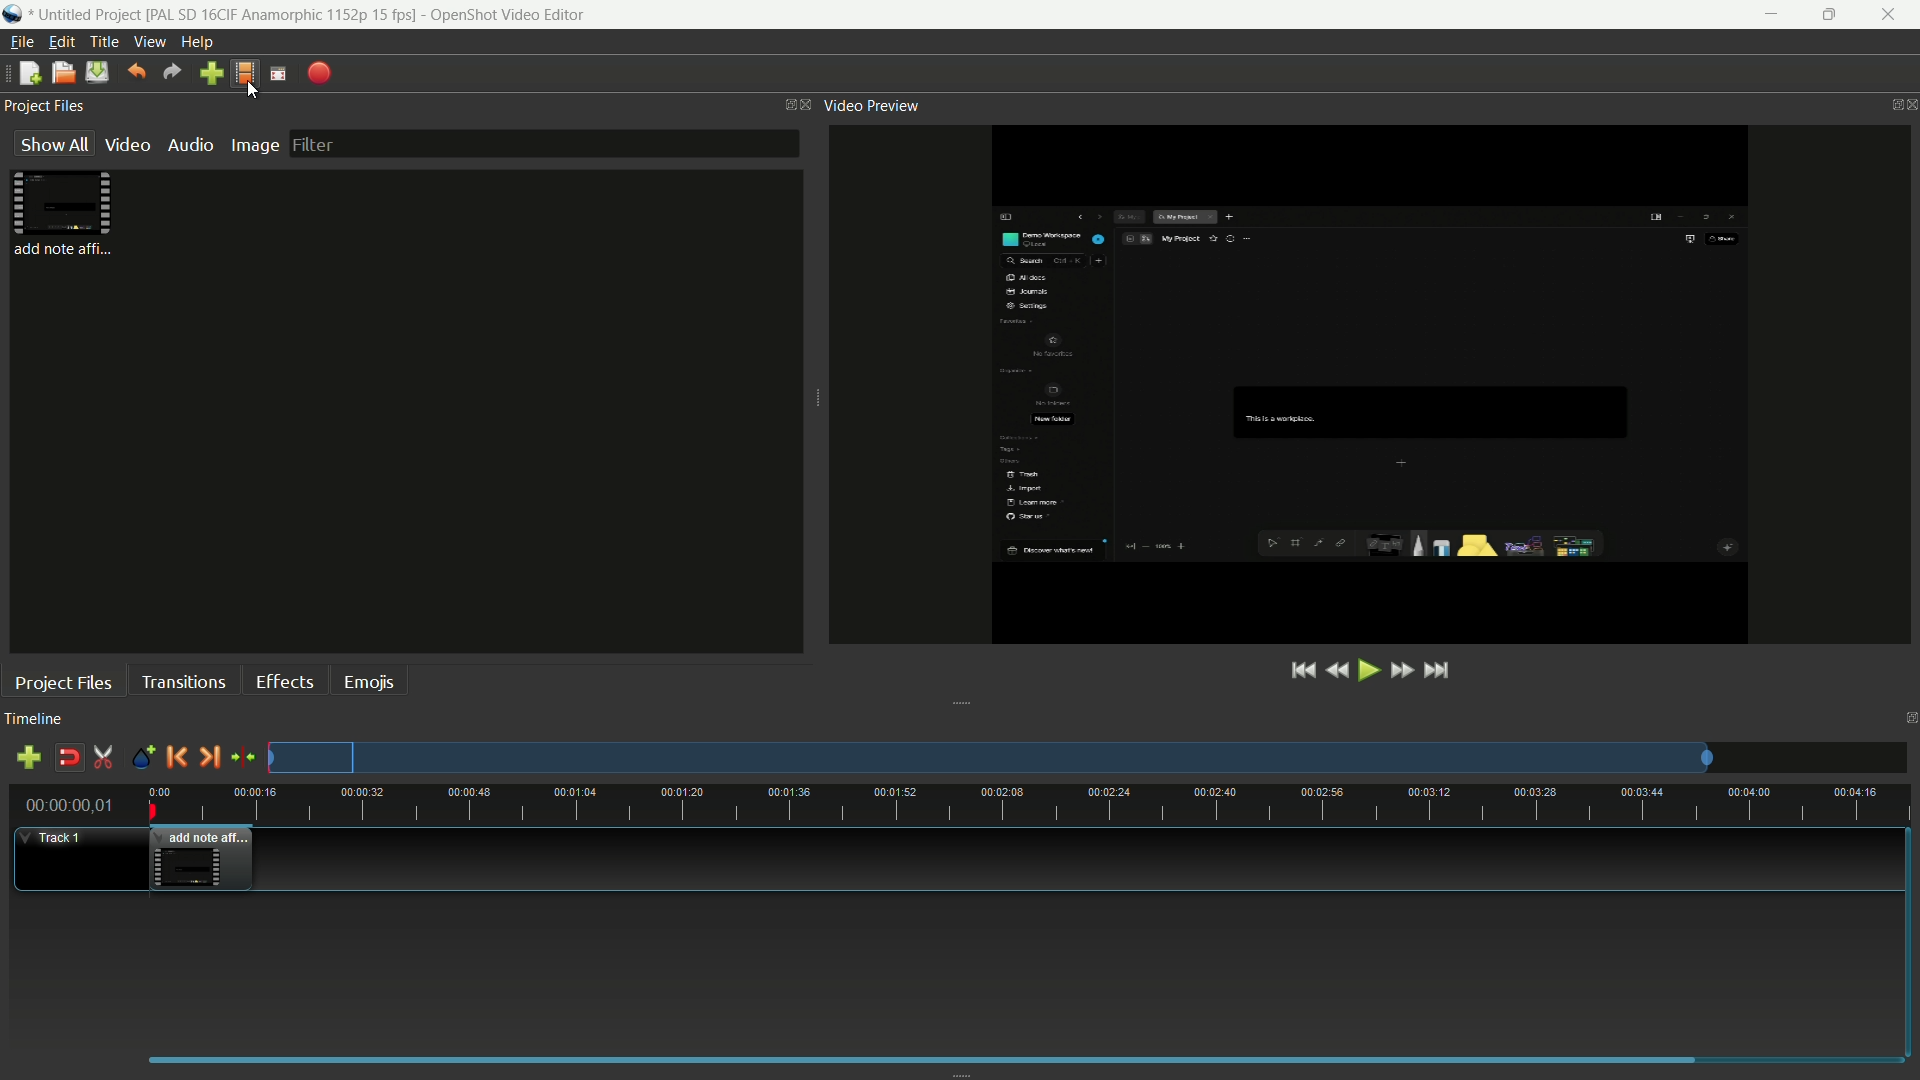 This screenshot has height=1080, width=1920. I want to click on close project files, so click(807, 104).